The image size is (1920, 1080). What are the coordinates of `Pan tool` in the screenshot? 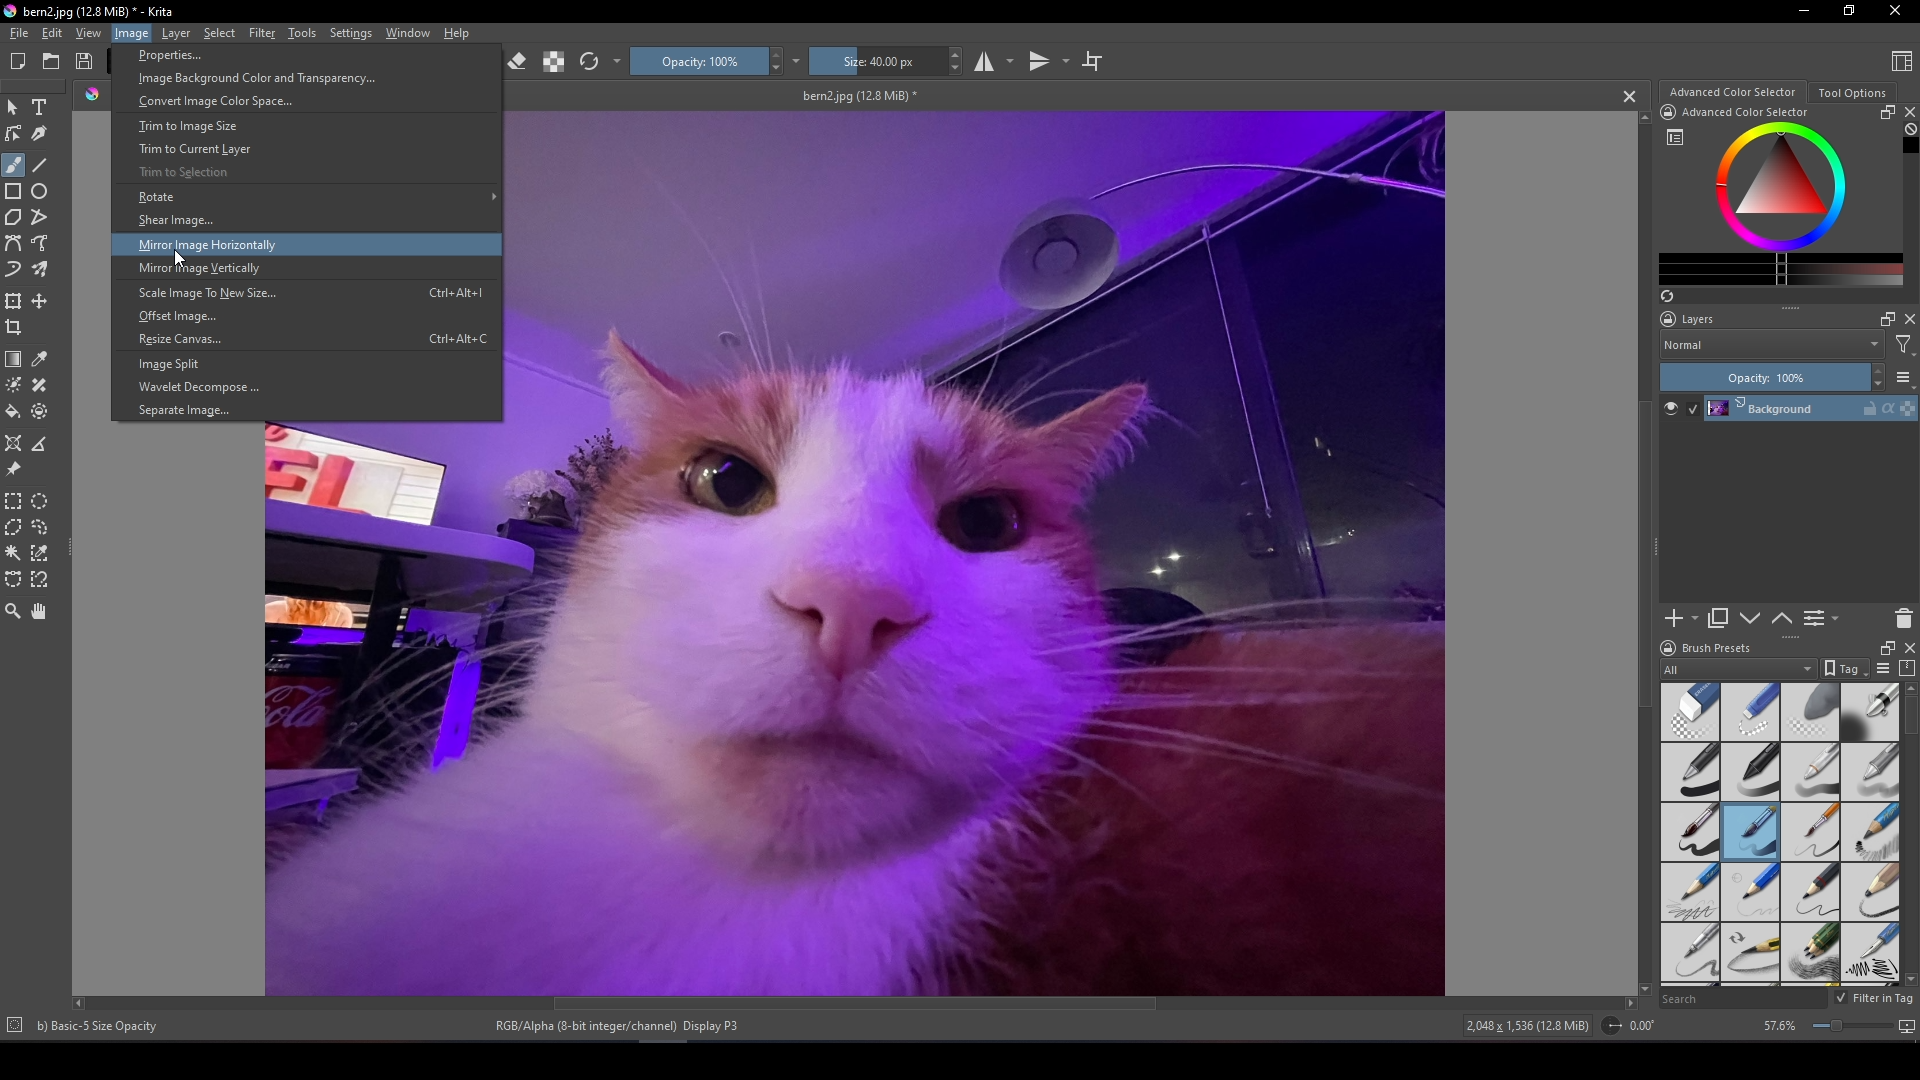 It's located at (38, 611).